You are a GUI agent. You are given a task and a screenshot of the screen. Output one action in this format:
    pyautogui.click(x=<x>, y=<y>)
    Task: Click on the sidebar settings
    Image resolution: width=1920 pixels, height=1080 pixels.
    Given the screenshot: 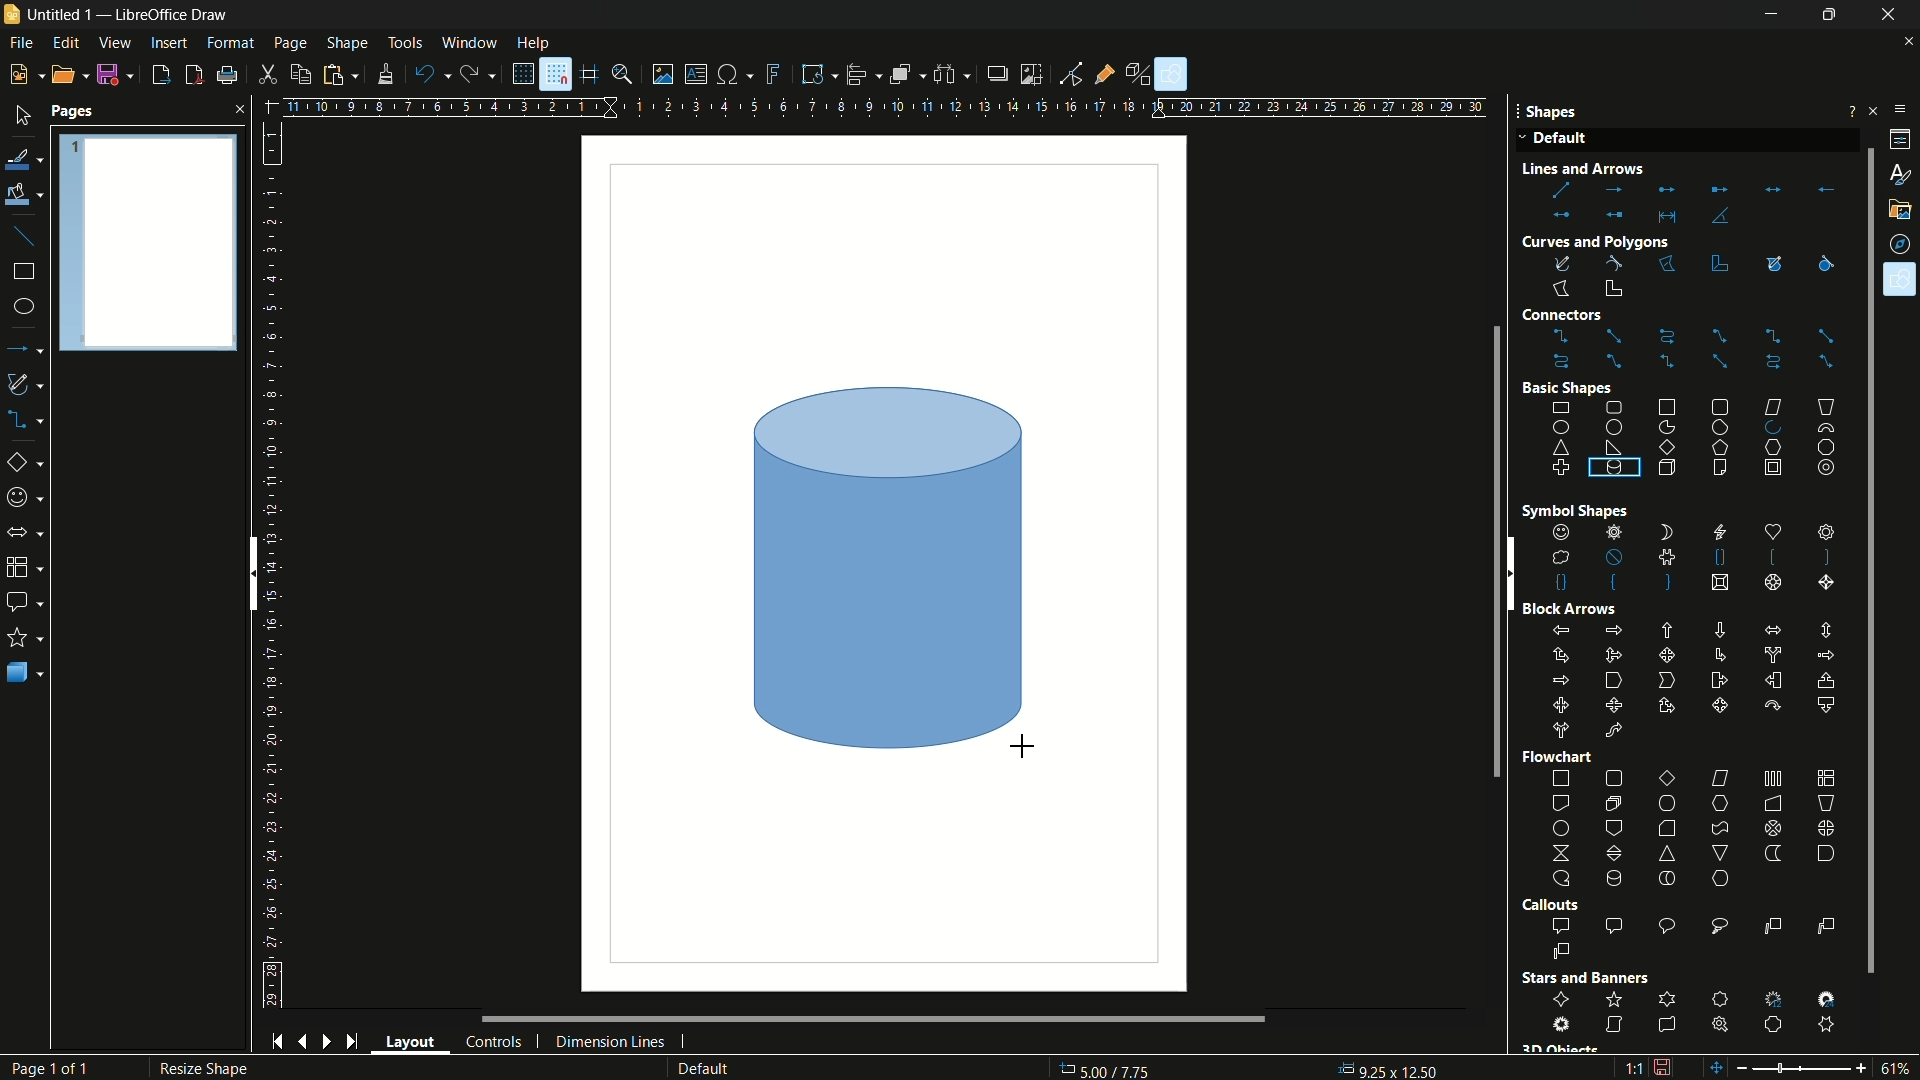 What is the action you would take?
    pyautogui.click(x=1898, y=110)
    